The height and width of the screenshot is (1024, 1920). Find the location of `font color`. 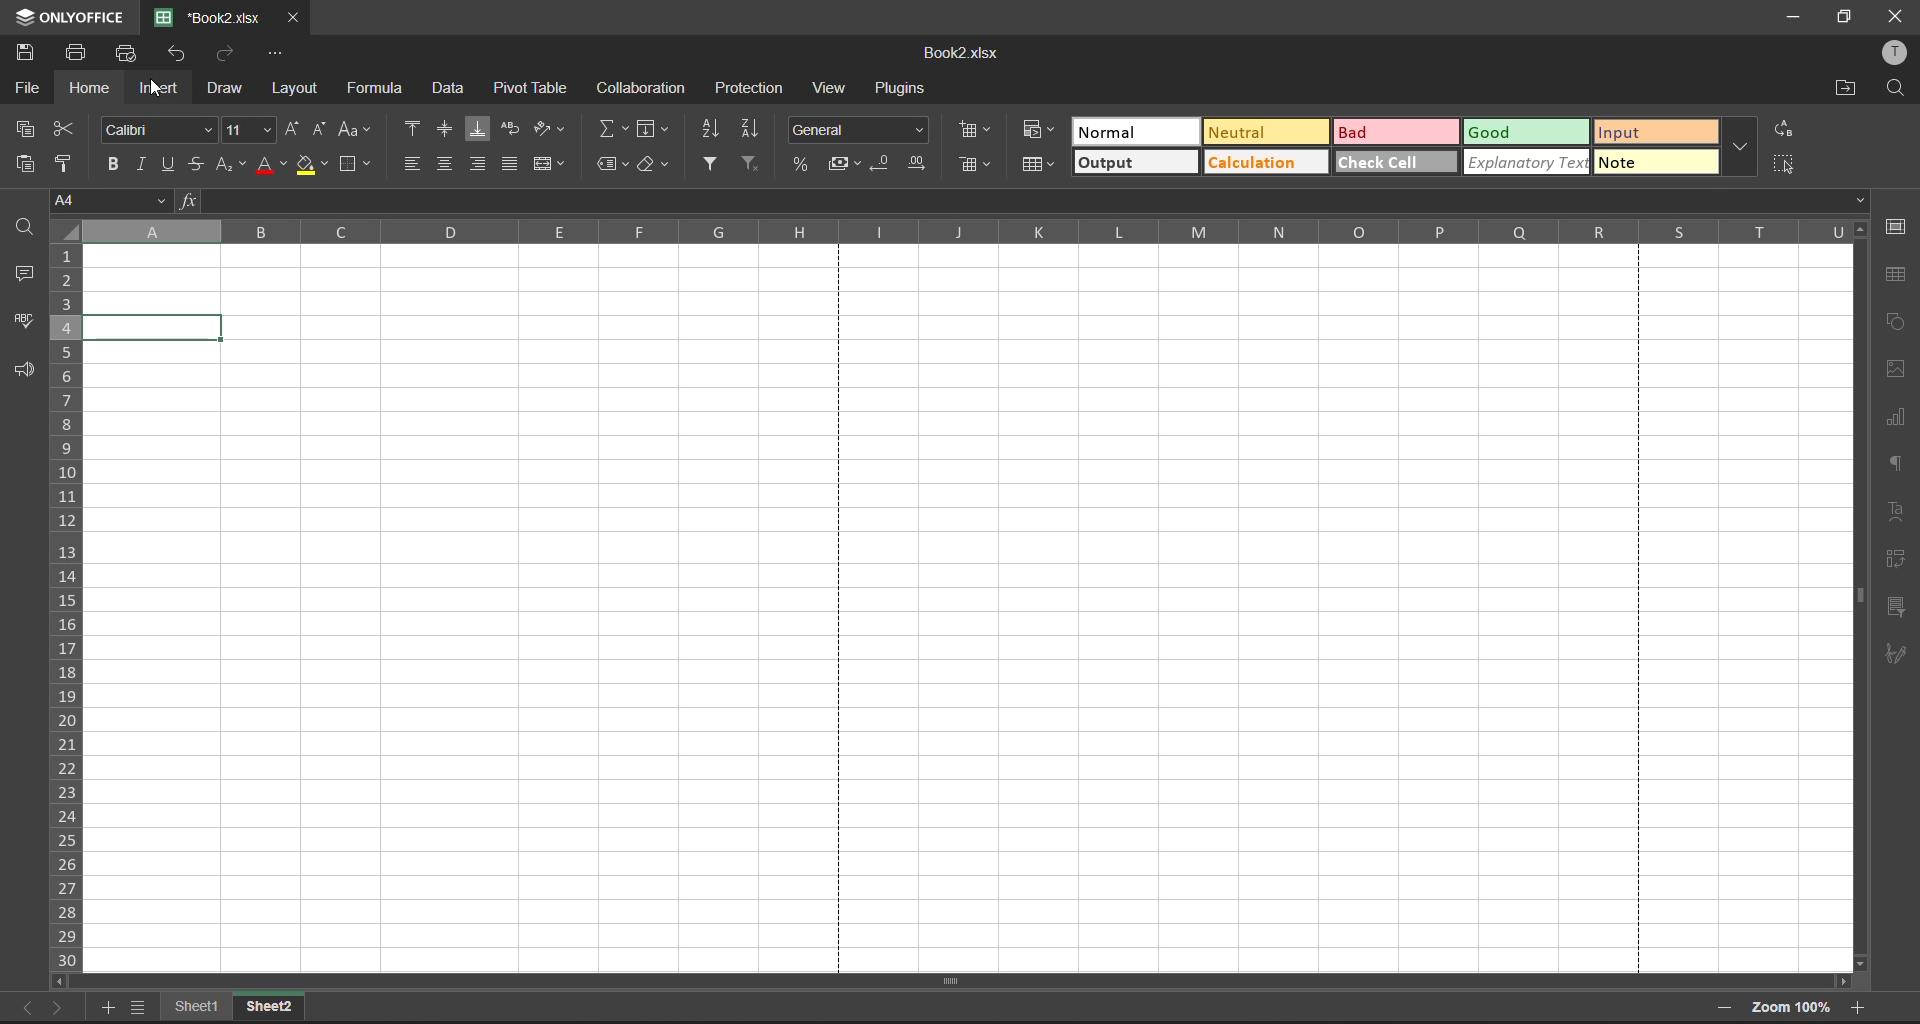

font color is located at coordinates (270, 165).